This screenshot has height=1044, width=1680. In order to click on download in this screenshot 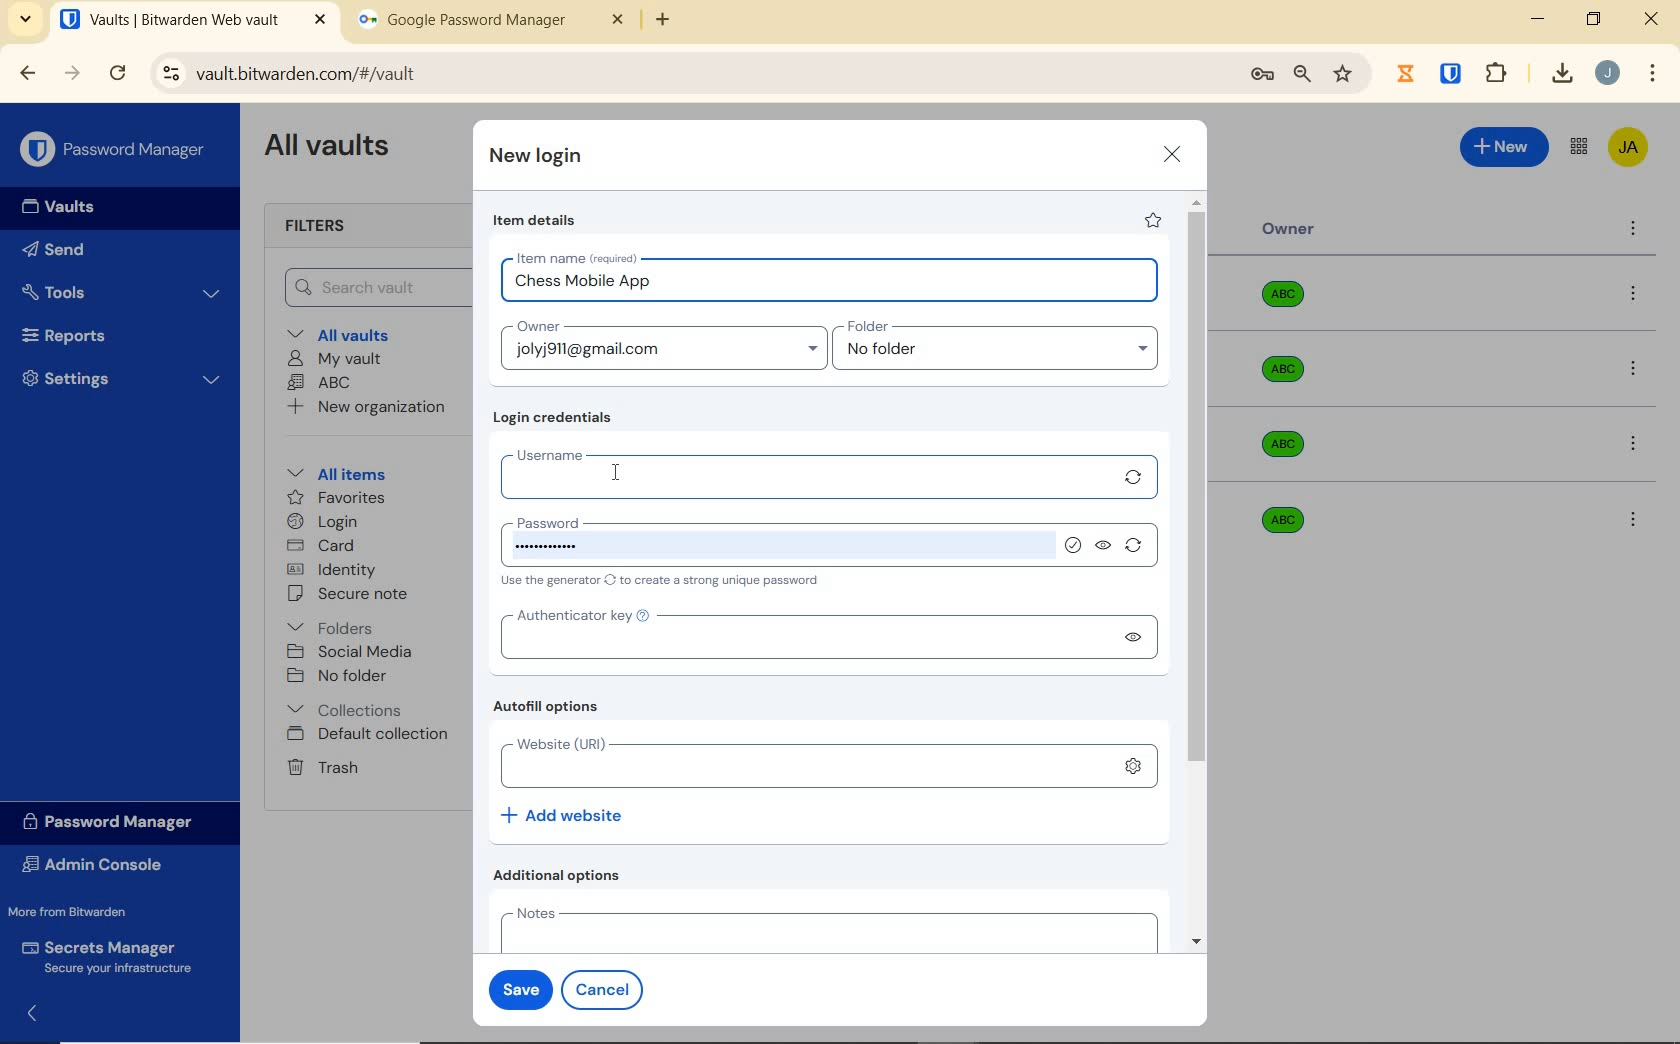, I will do `click(1561, 73)`.